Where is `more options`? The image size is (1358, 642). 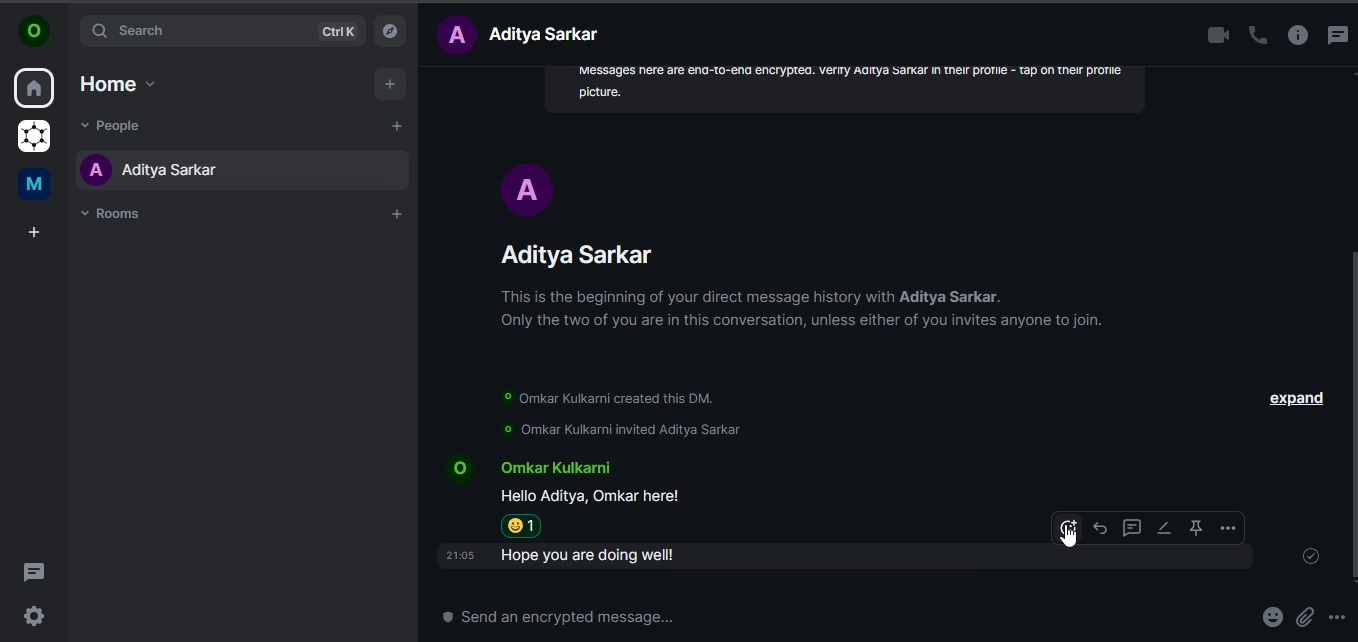 more options is located at coordinates (1338, 618).